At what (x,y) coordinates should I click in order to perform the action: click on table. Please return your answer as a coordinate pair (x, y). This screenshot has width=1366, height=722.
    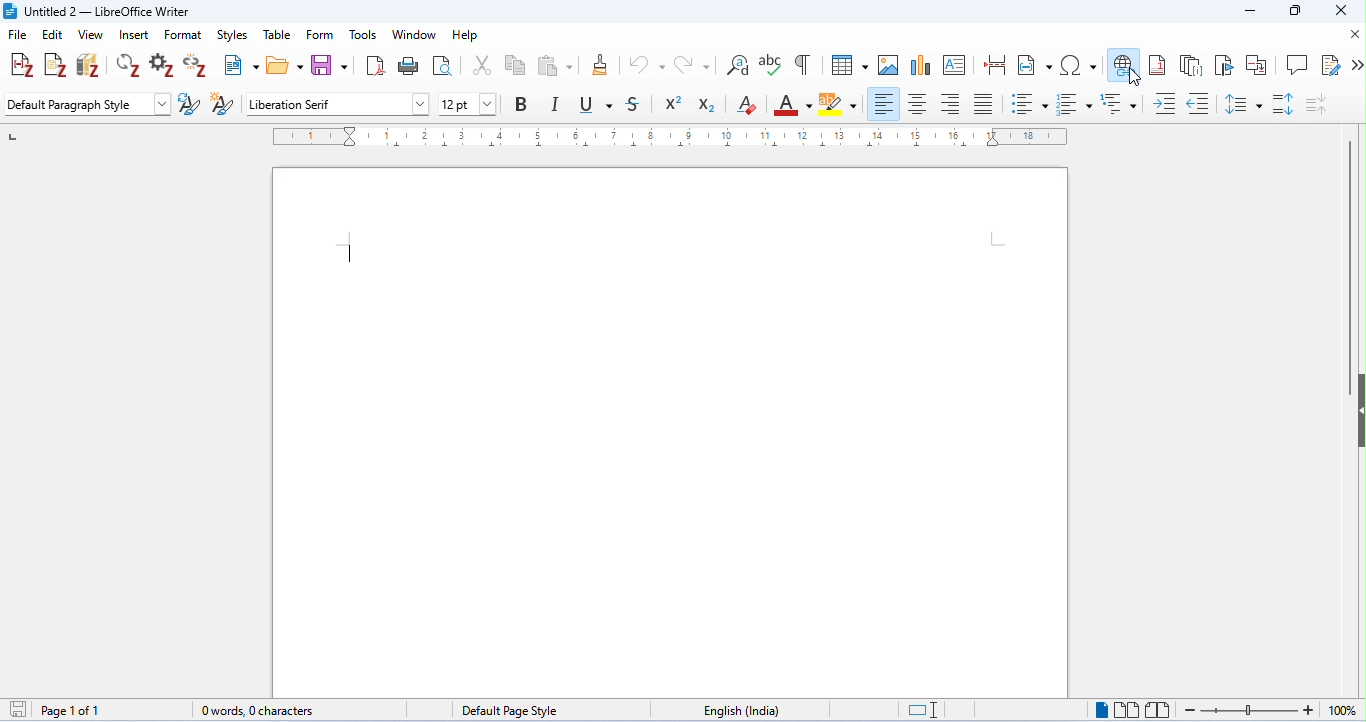
    Looking at the image, I should click on (275, 33).